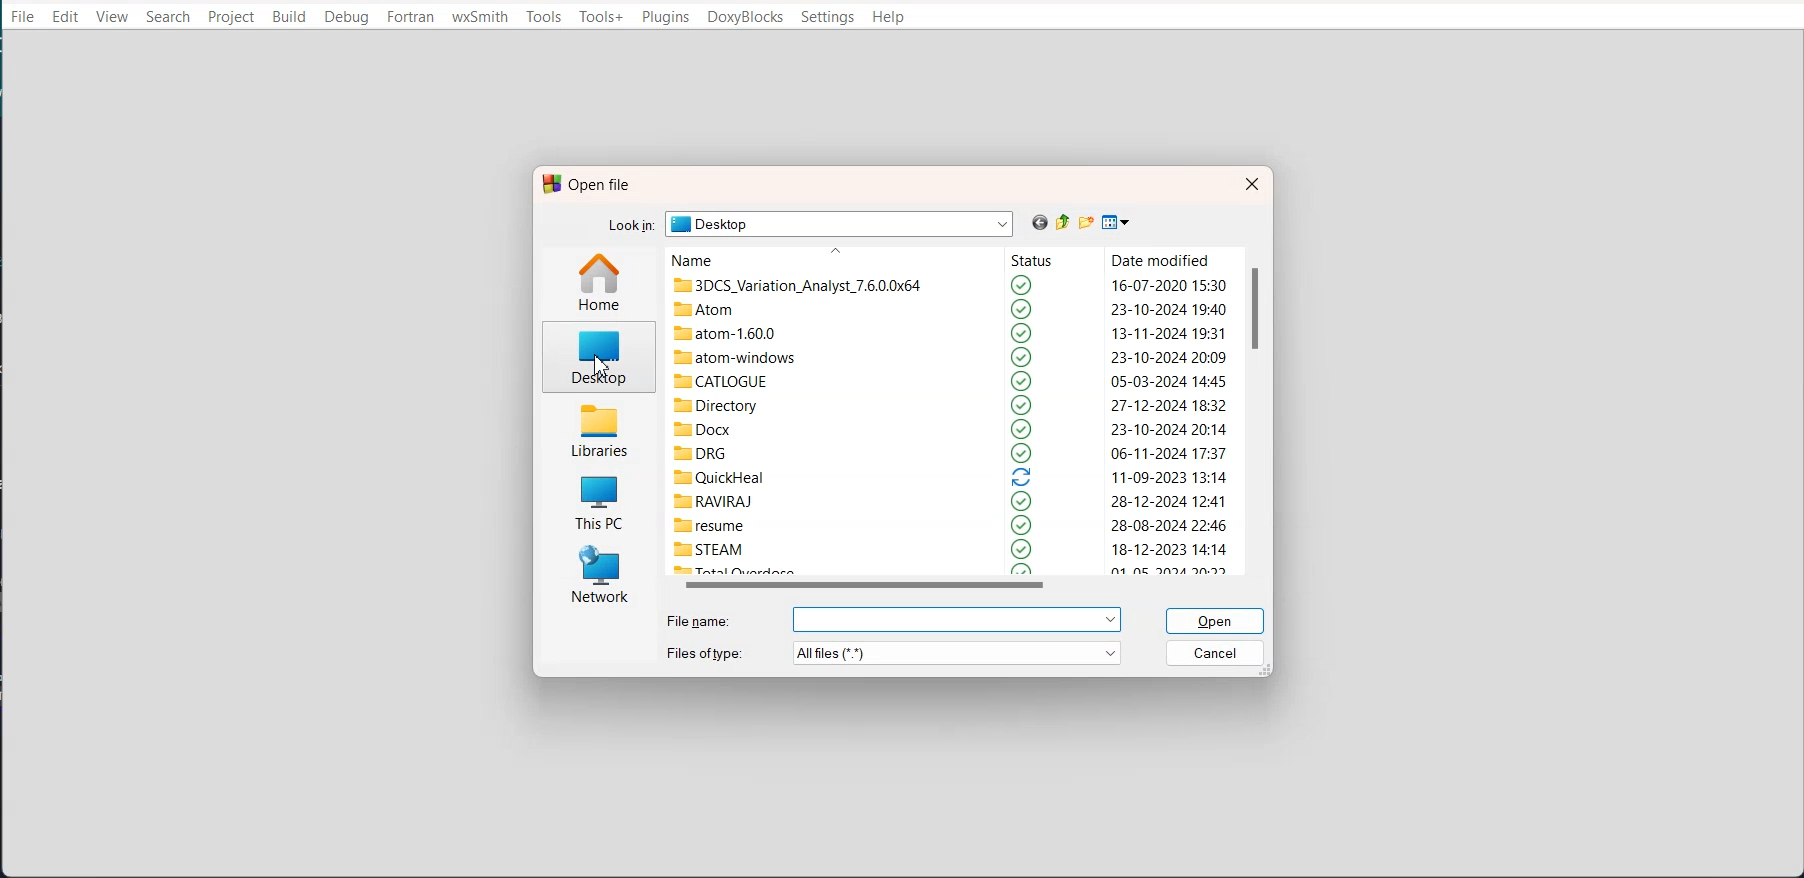 This screenshot has height=878, width=1804. I want to click on Libraries, so click(600, 427).